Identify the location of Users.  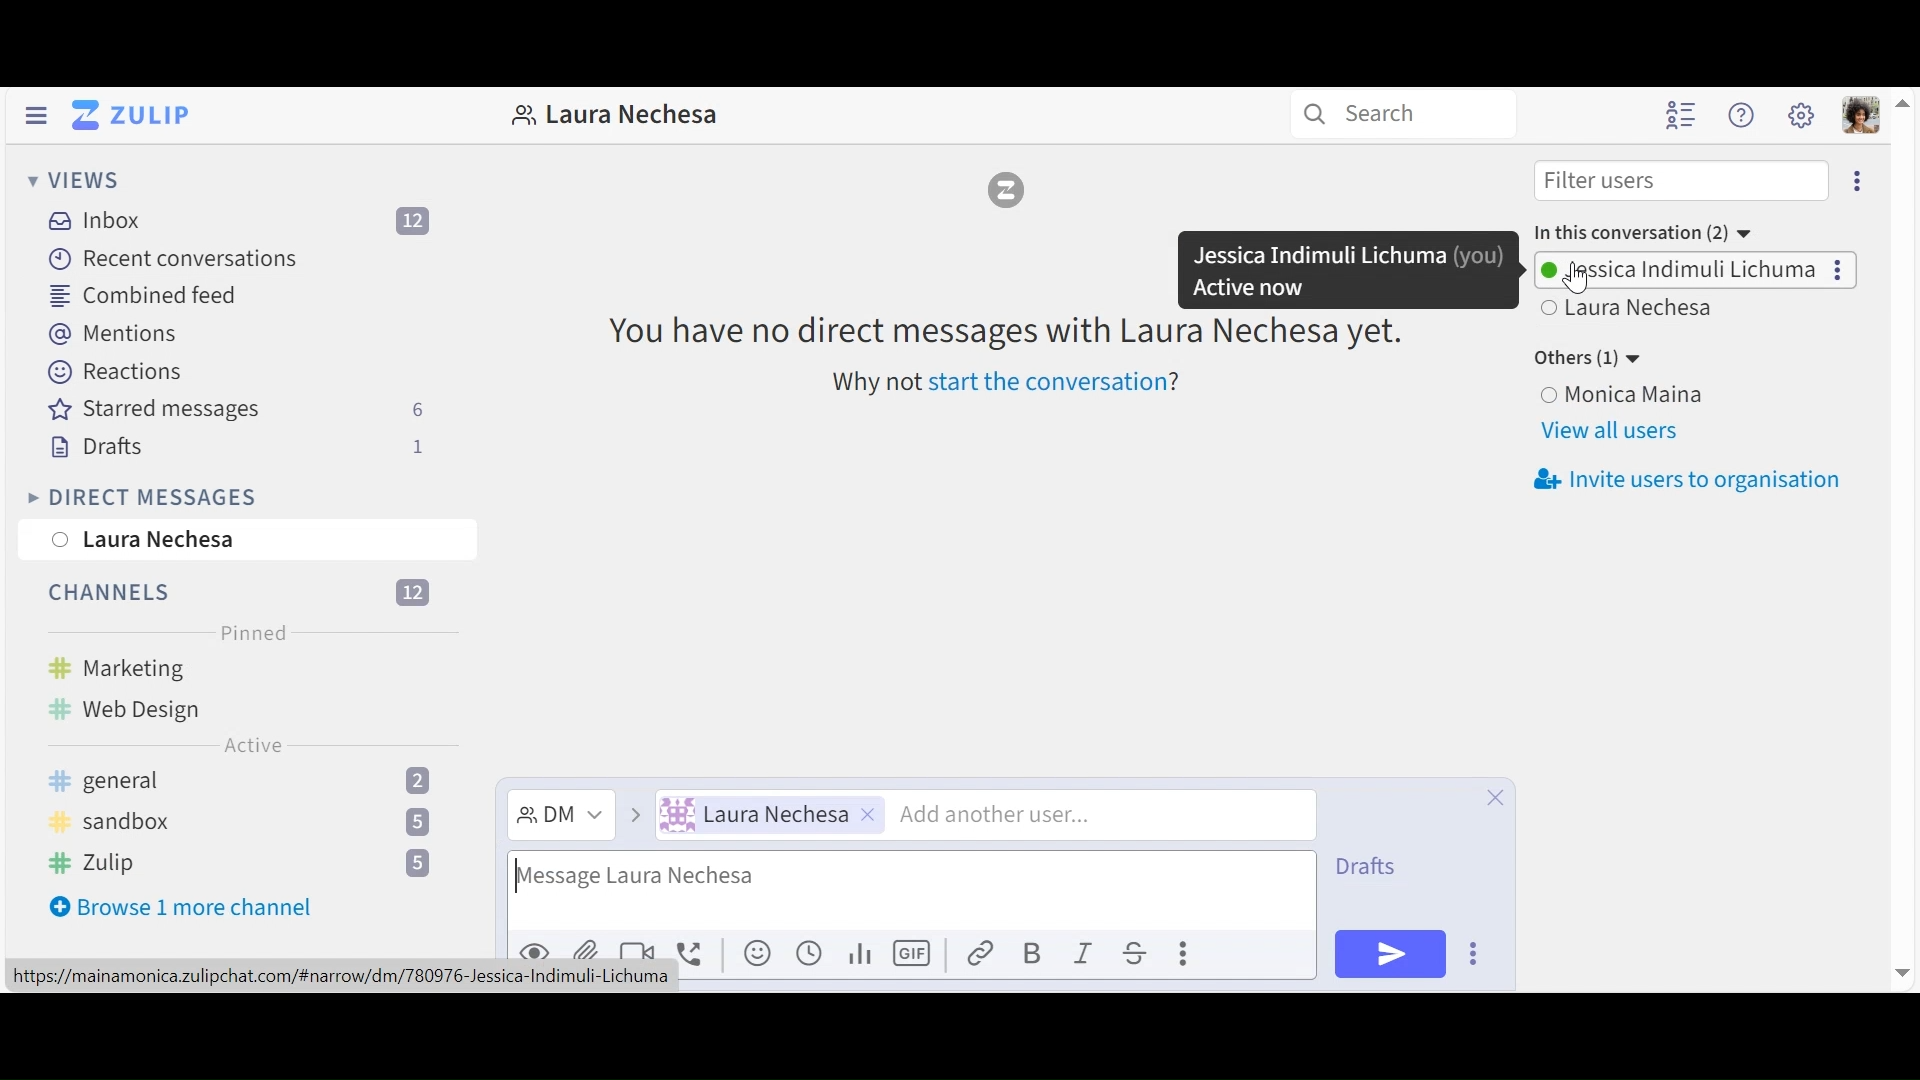
(1690, 272).